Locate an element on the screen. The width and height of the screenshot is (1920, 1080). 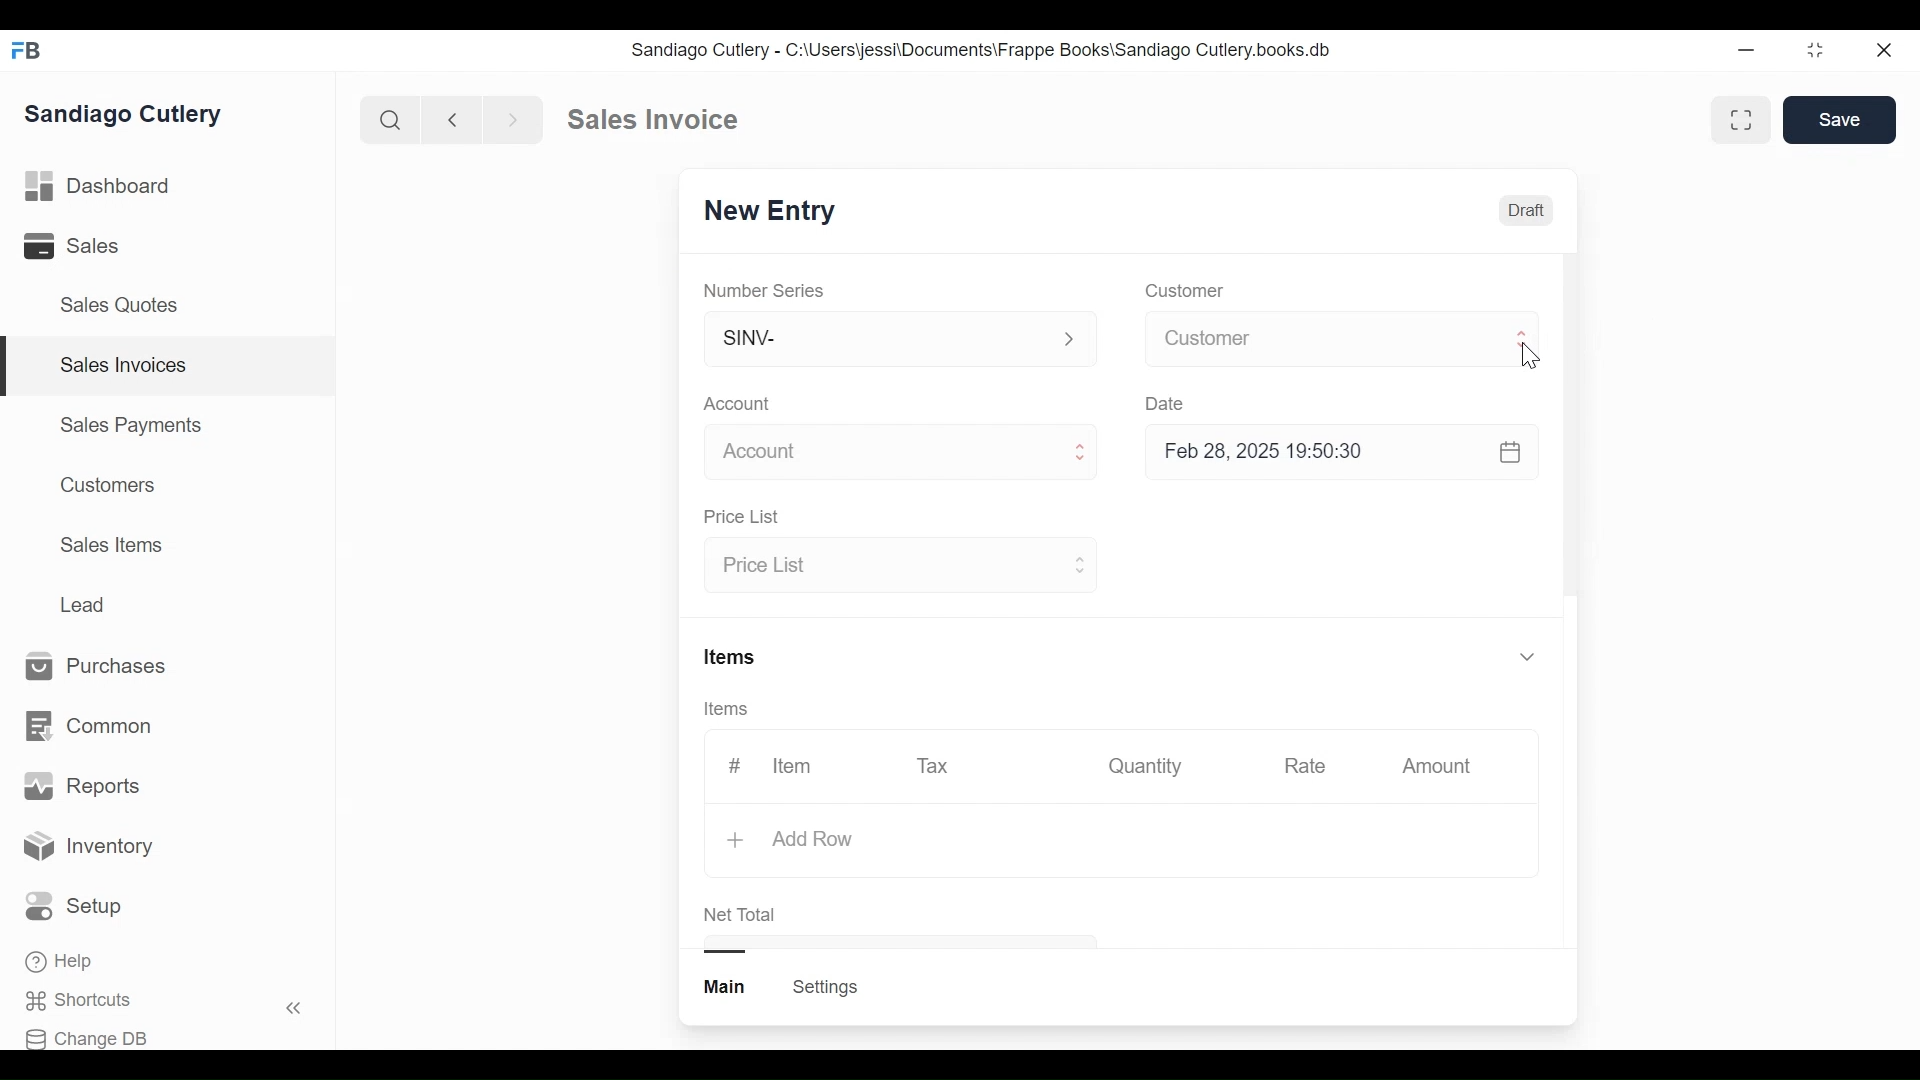
scrollbar is located at coordinates (1570, 423).